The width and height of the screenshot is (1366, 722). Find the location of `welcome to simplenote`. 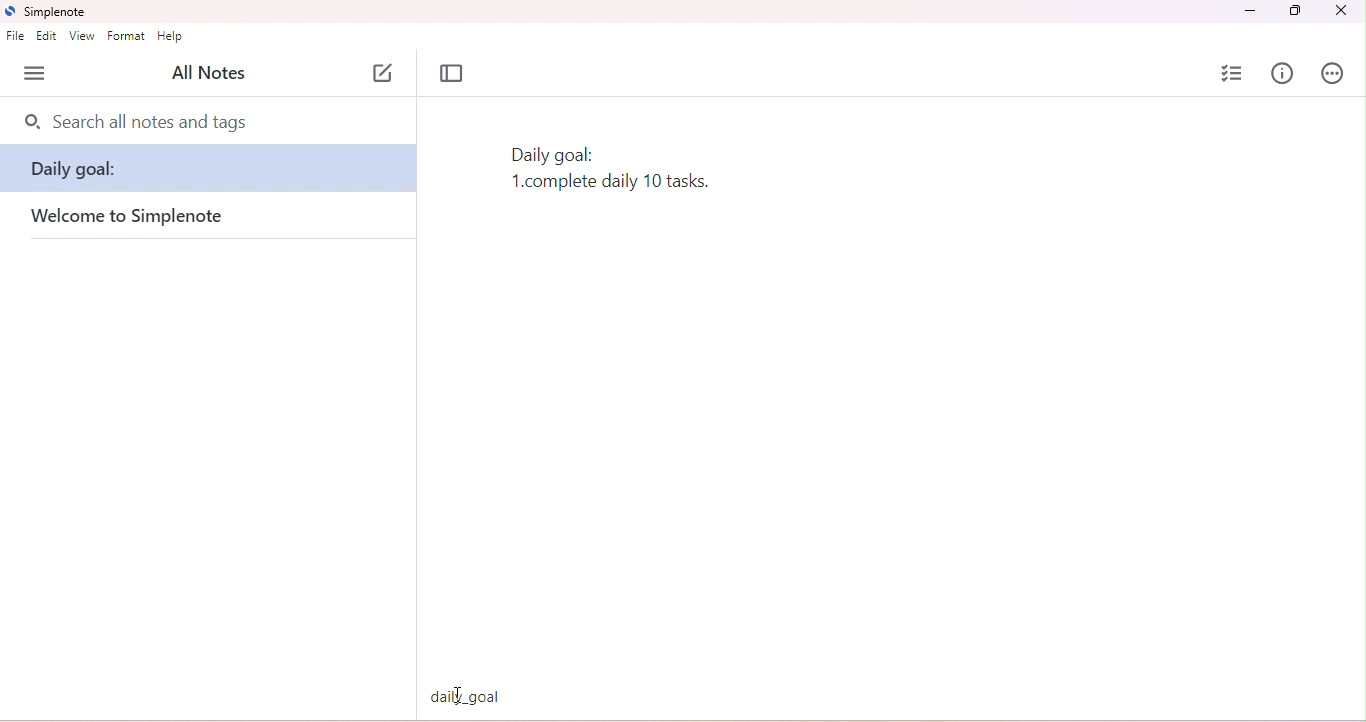

welcome to simplenote is located at coordinates (152, 218).